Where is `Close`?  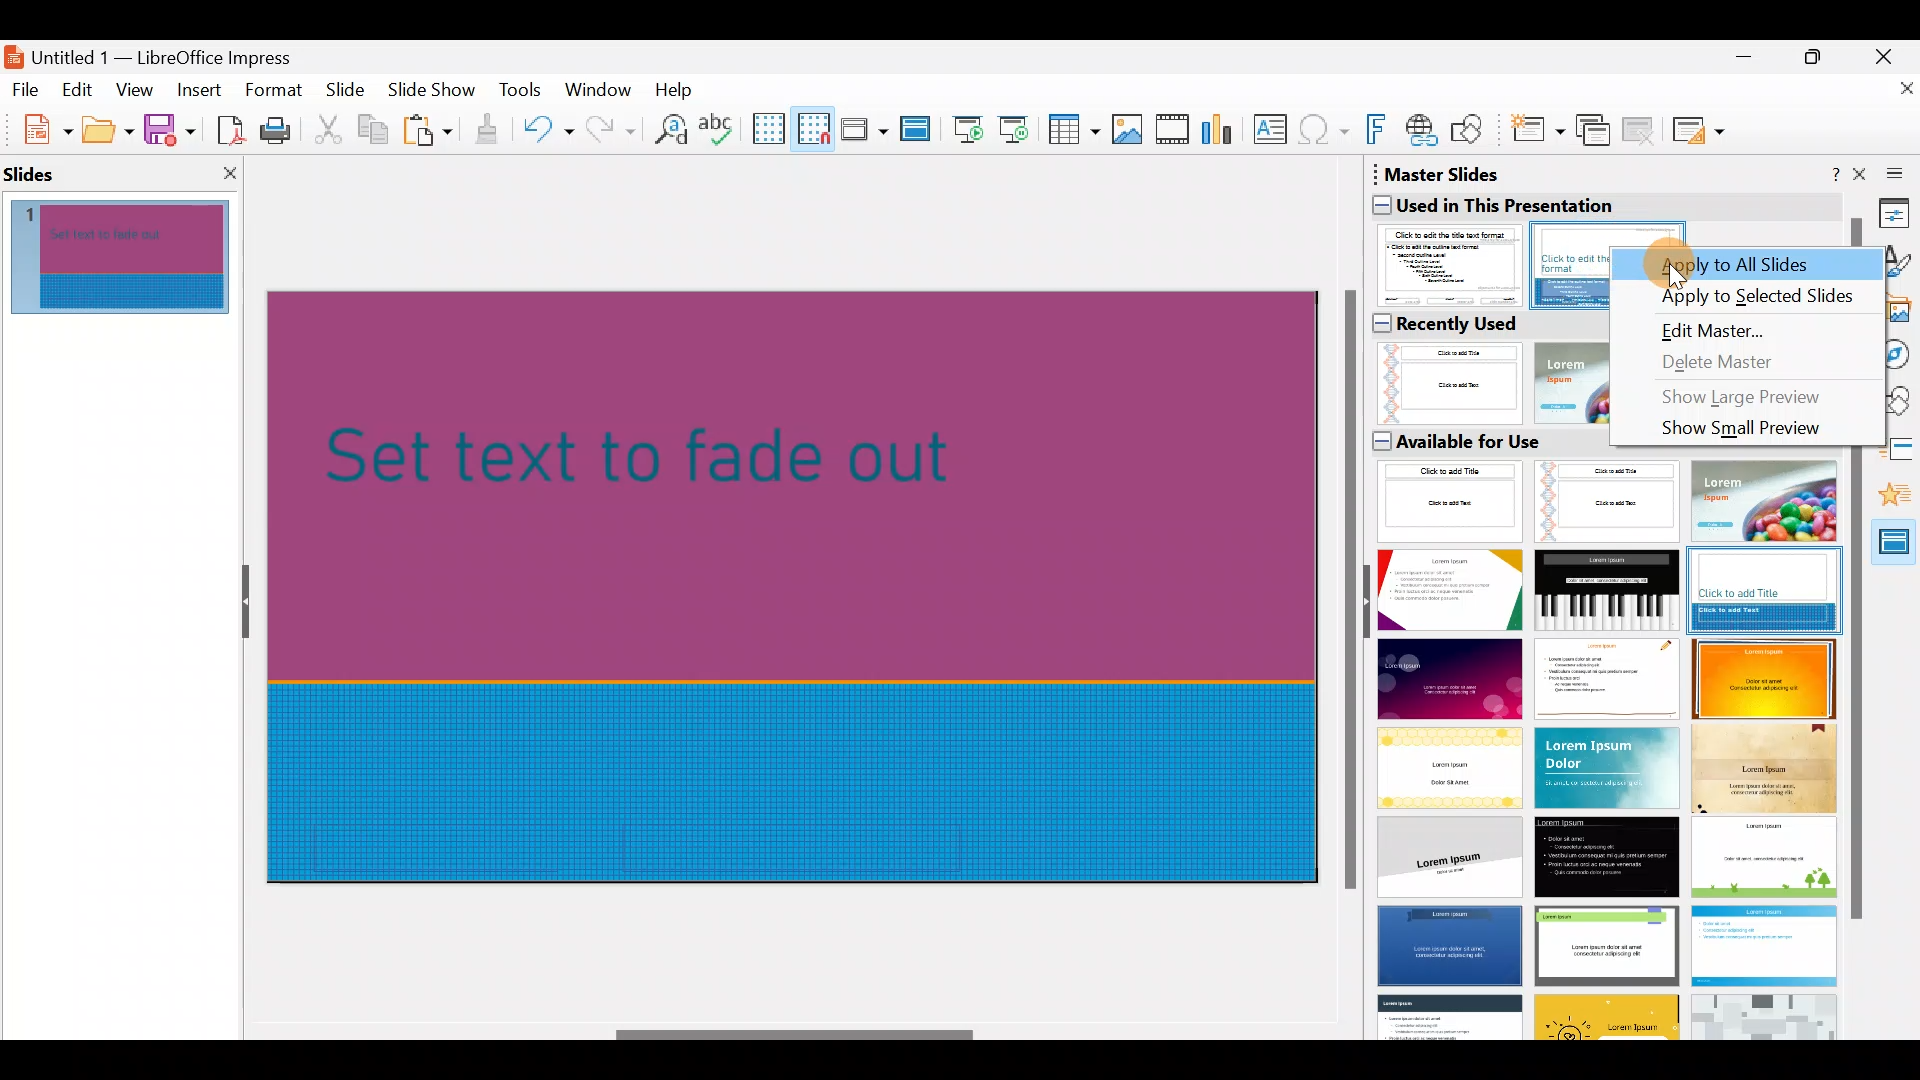 Close is located at coordinates (1891, 54).